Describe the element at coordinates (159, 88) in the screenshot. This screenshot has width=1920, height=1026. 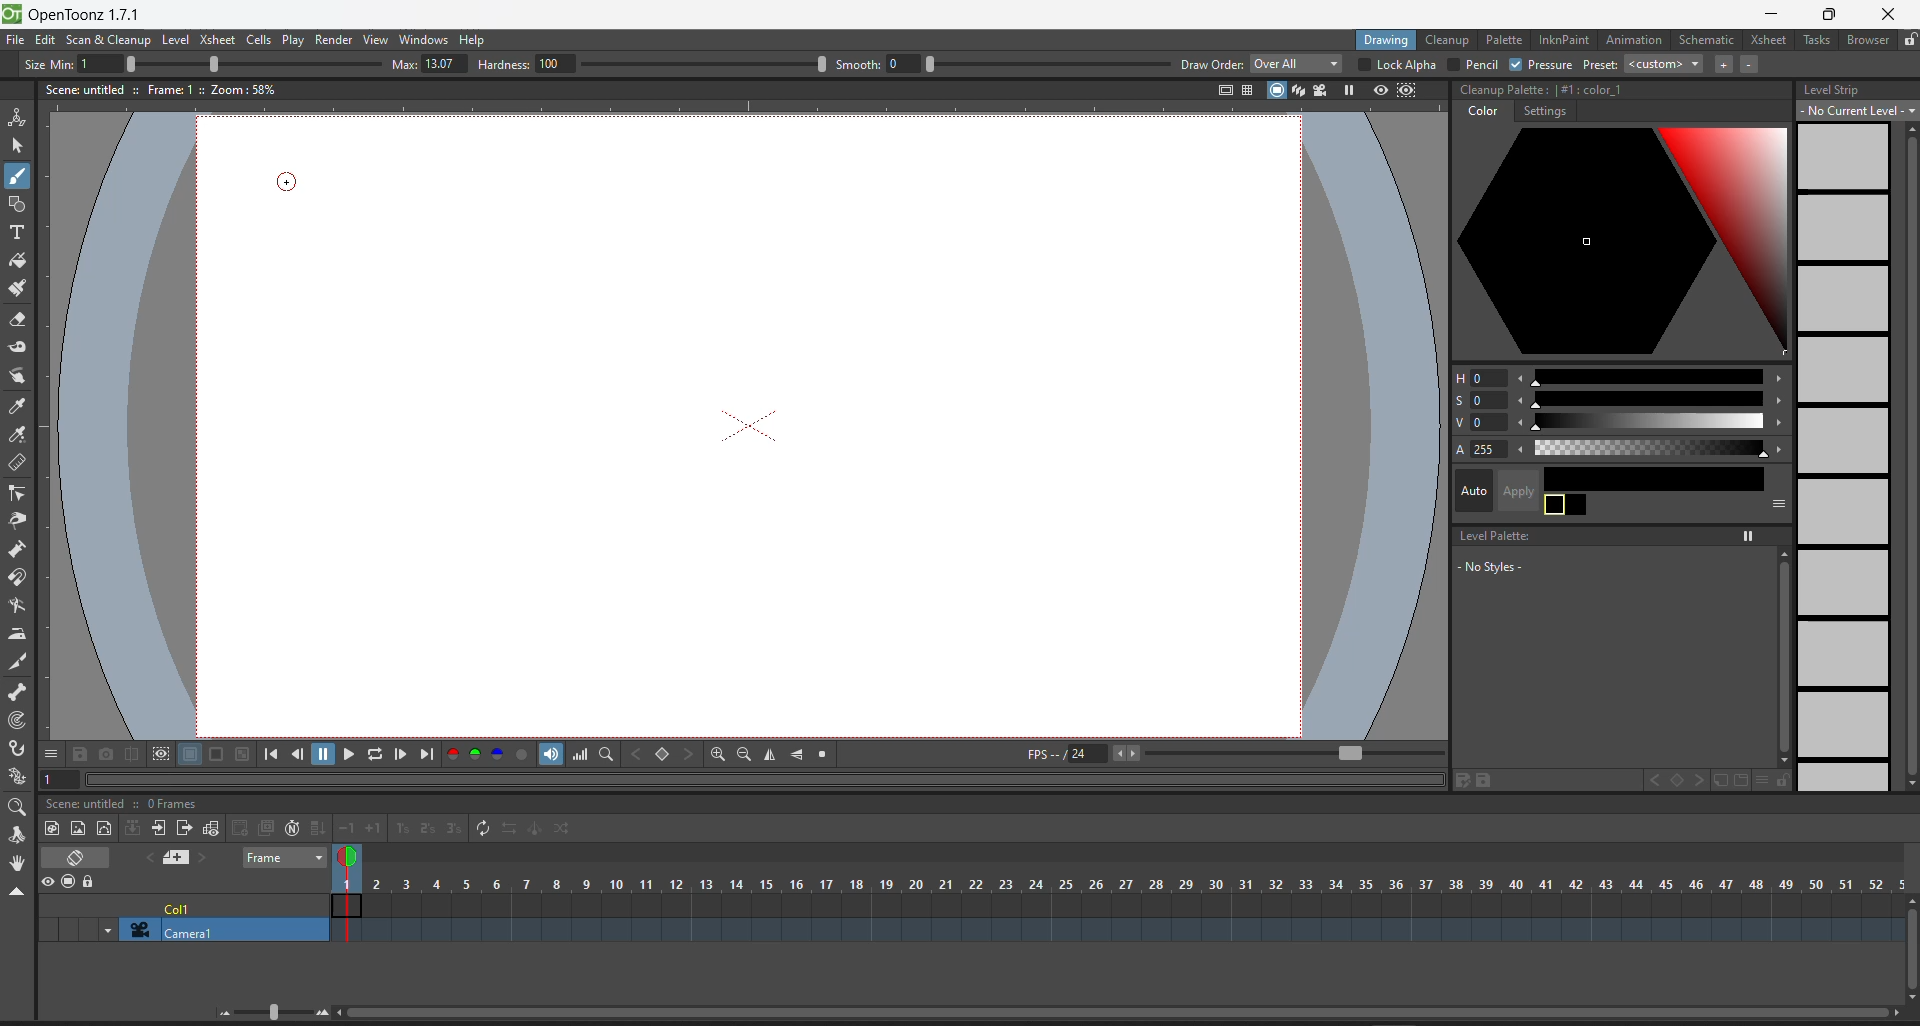
I see `metadata` at that location.